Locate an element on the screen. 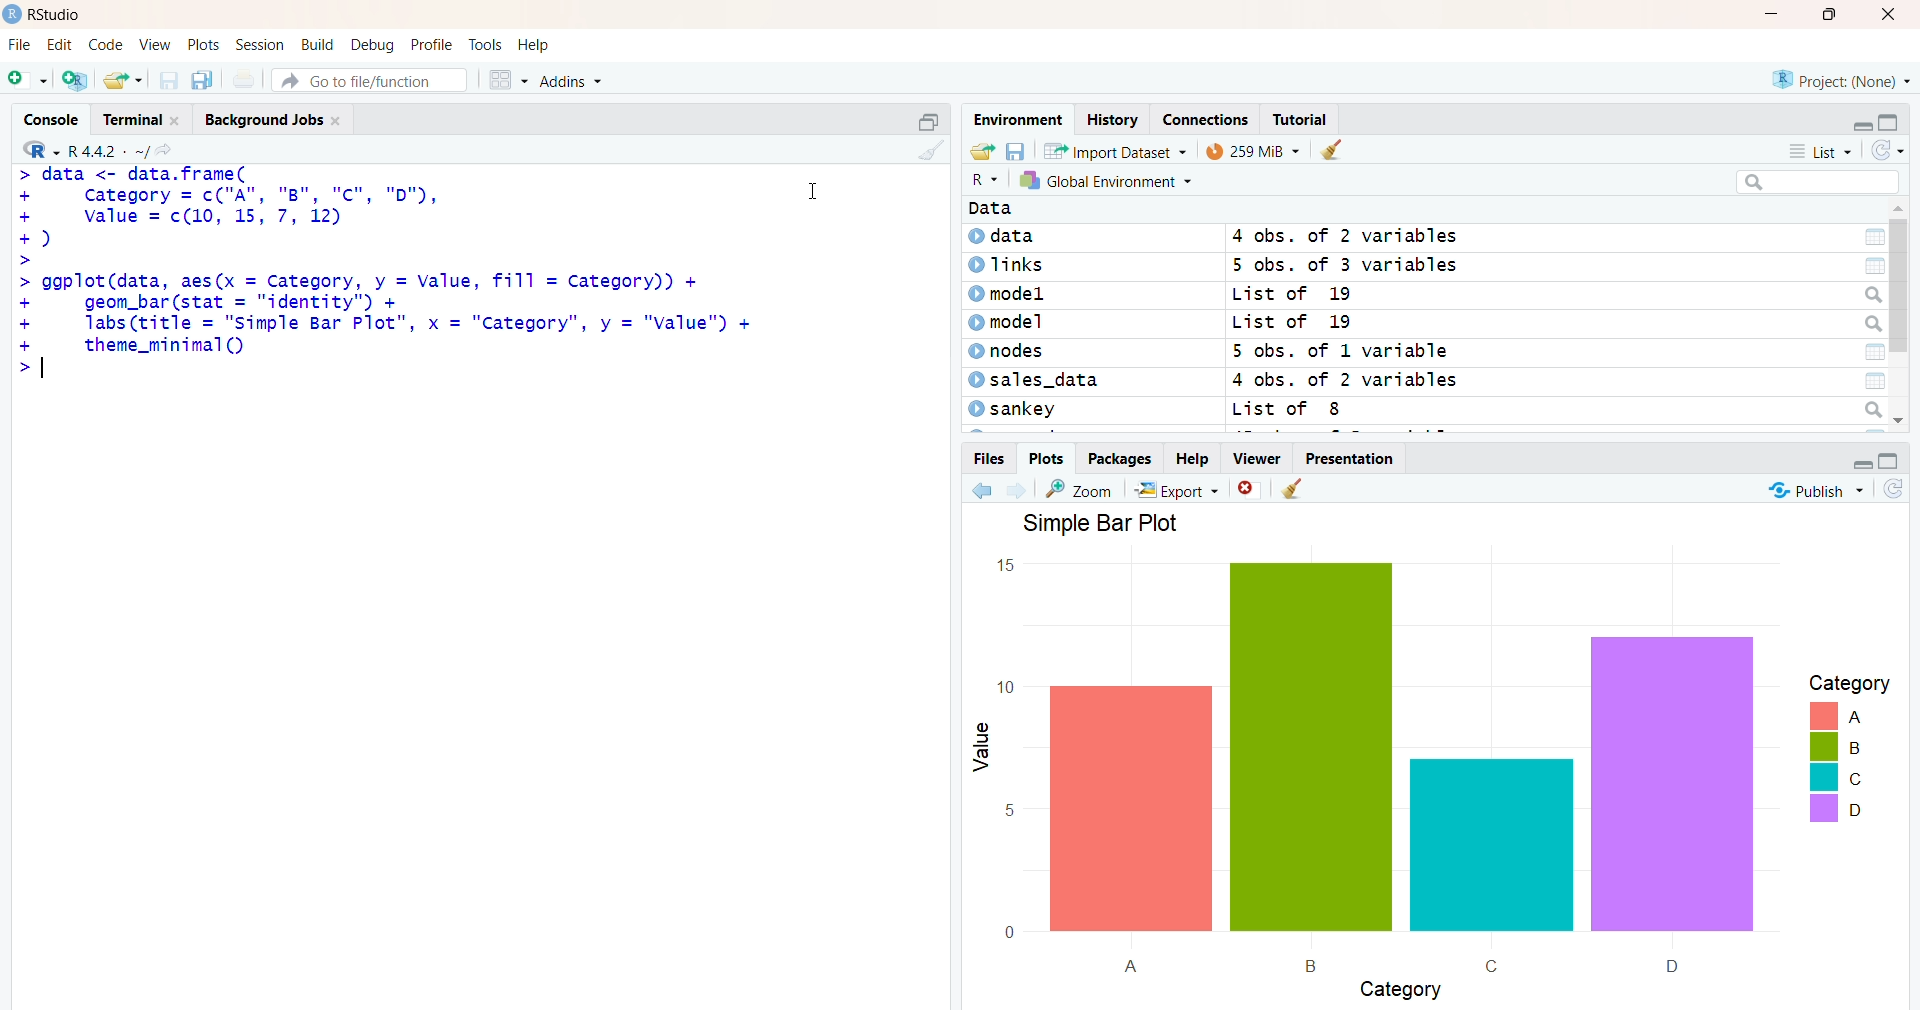  Background Jobs is located at coordinates (272, 116).